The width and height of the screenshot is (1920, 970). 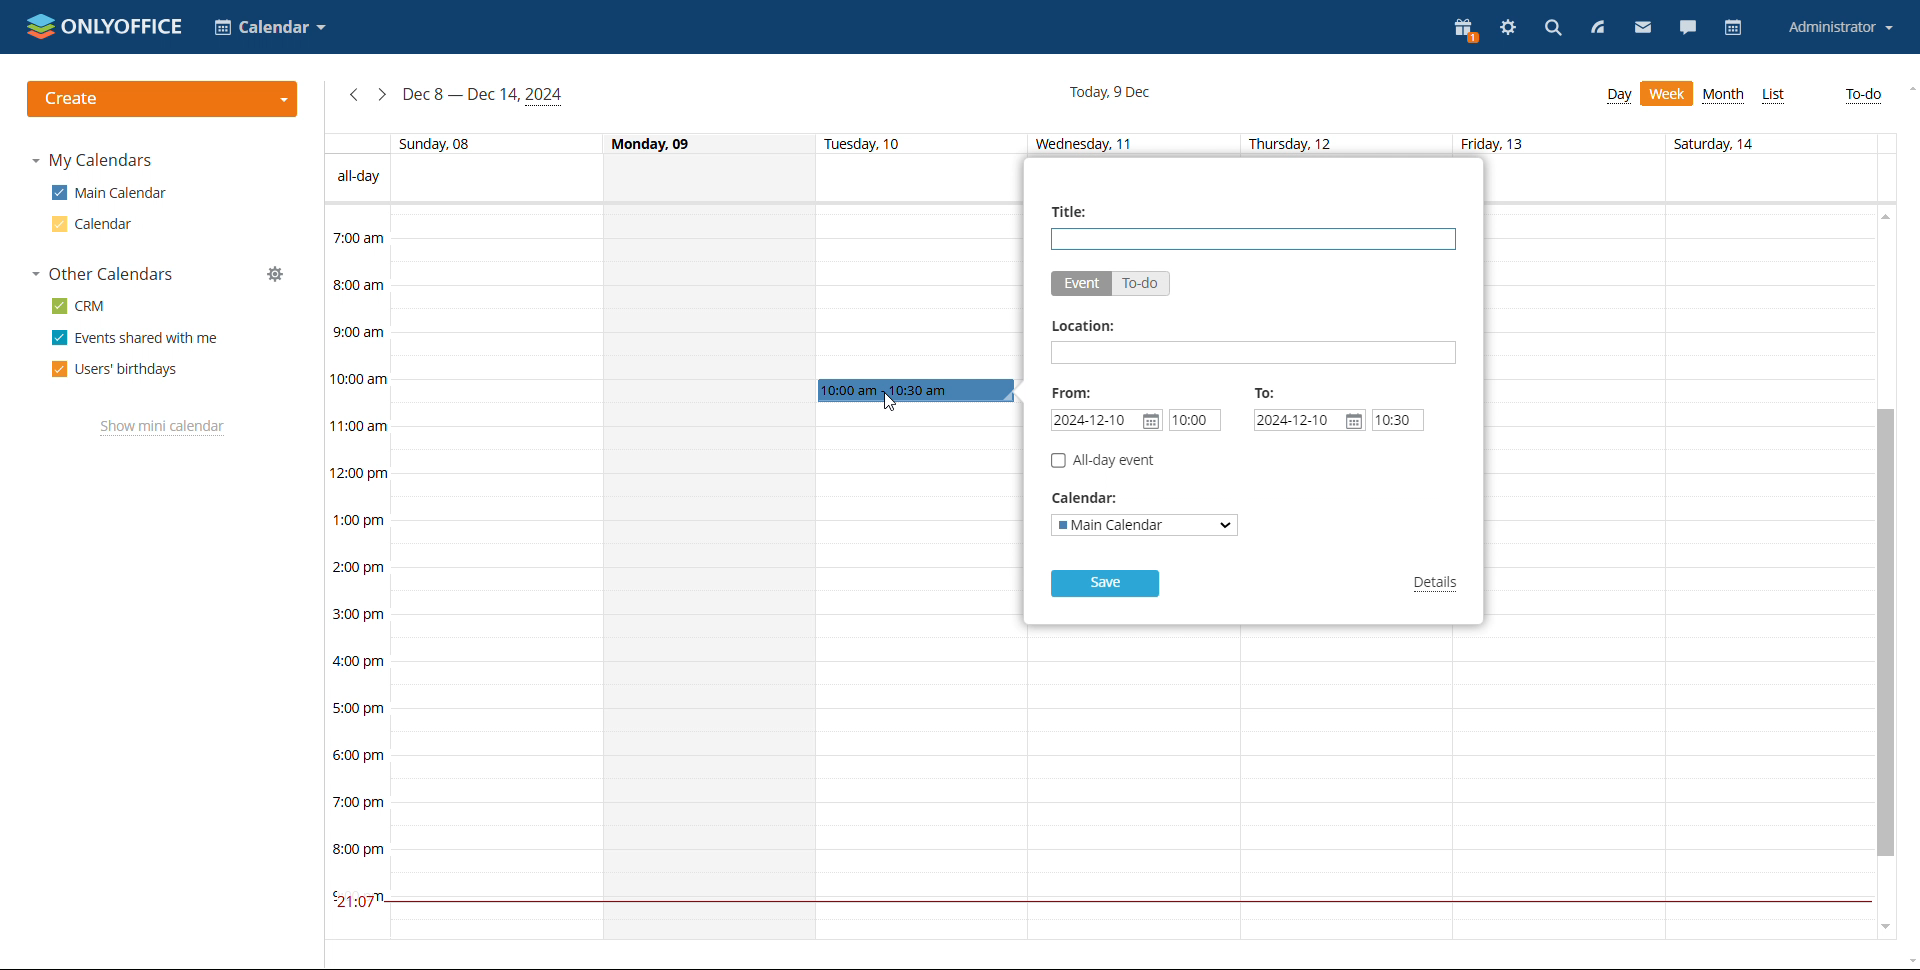 What do you see at coordinates (887, 403) in the screenshot?
I see `cursor` at bounding box center [887, 403].